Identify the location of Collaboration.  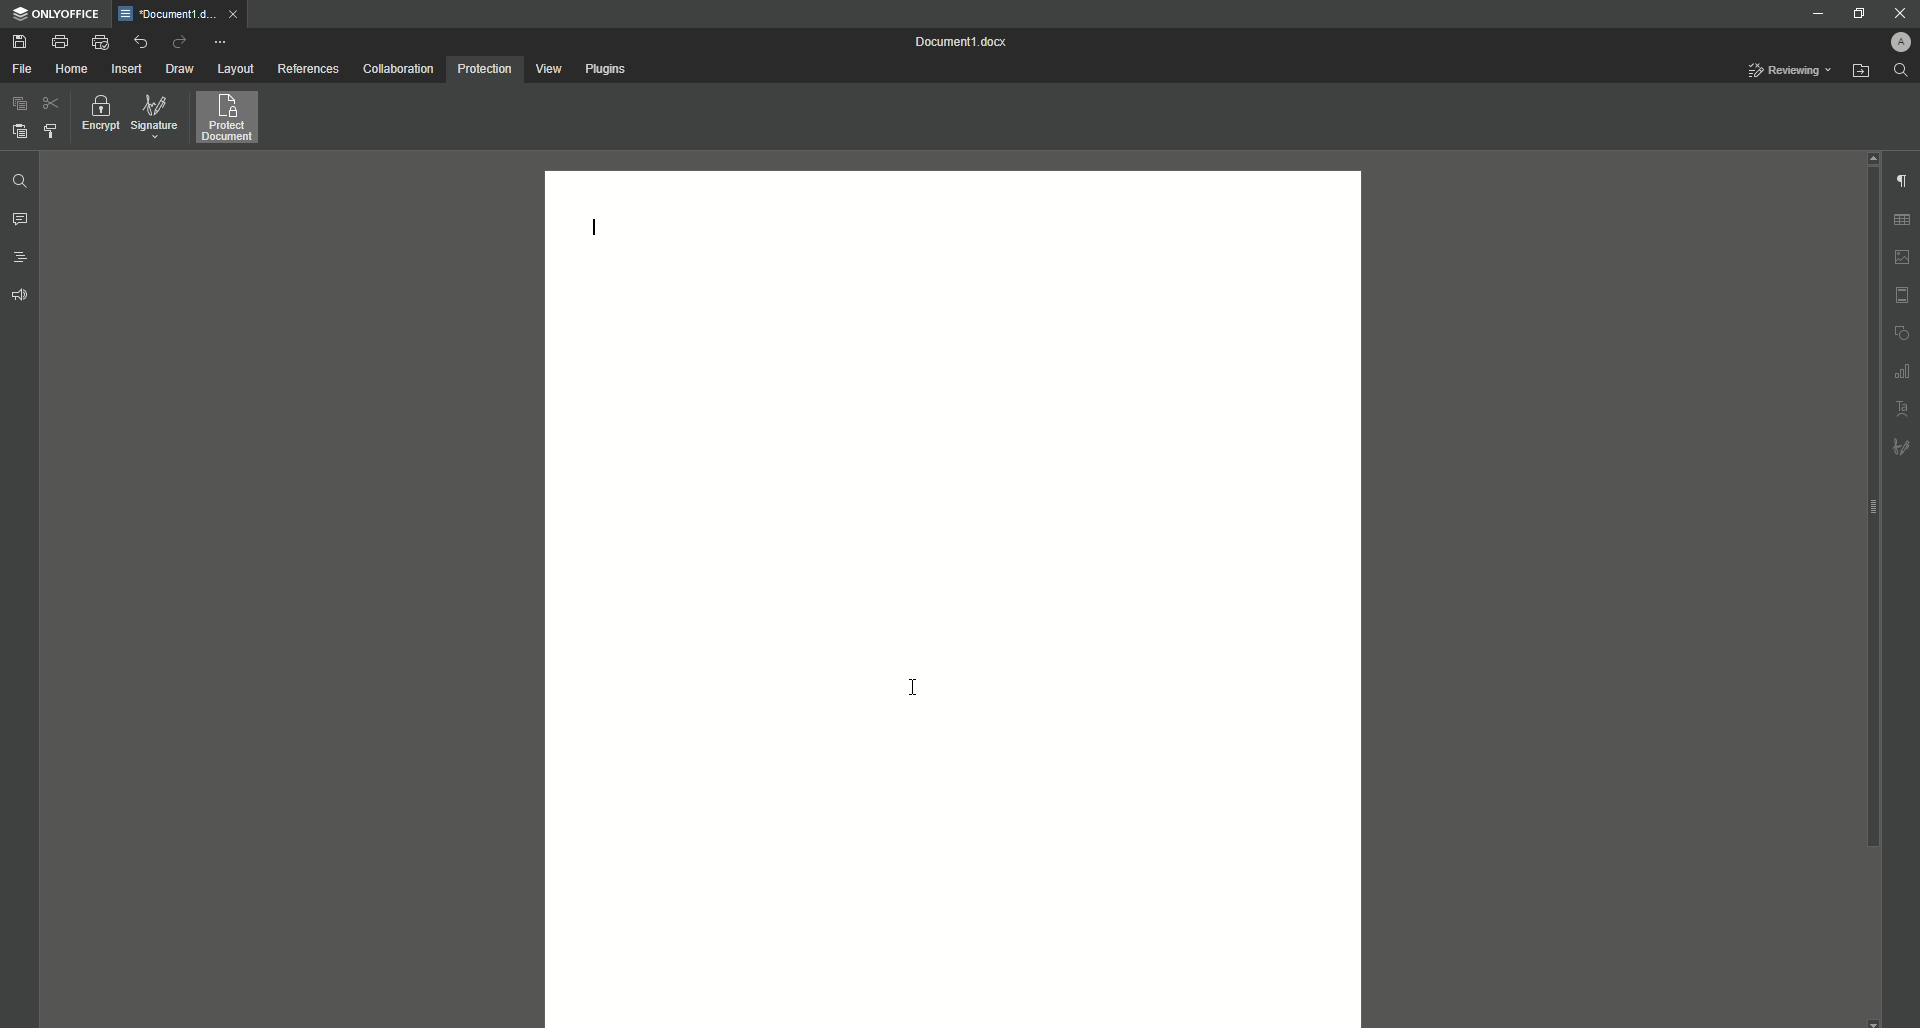
(396, 69).